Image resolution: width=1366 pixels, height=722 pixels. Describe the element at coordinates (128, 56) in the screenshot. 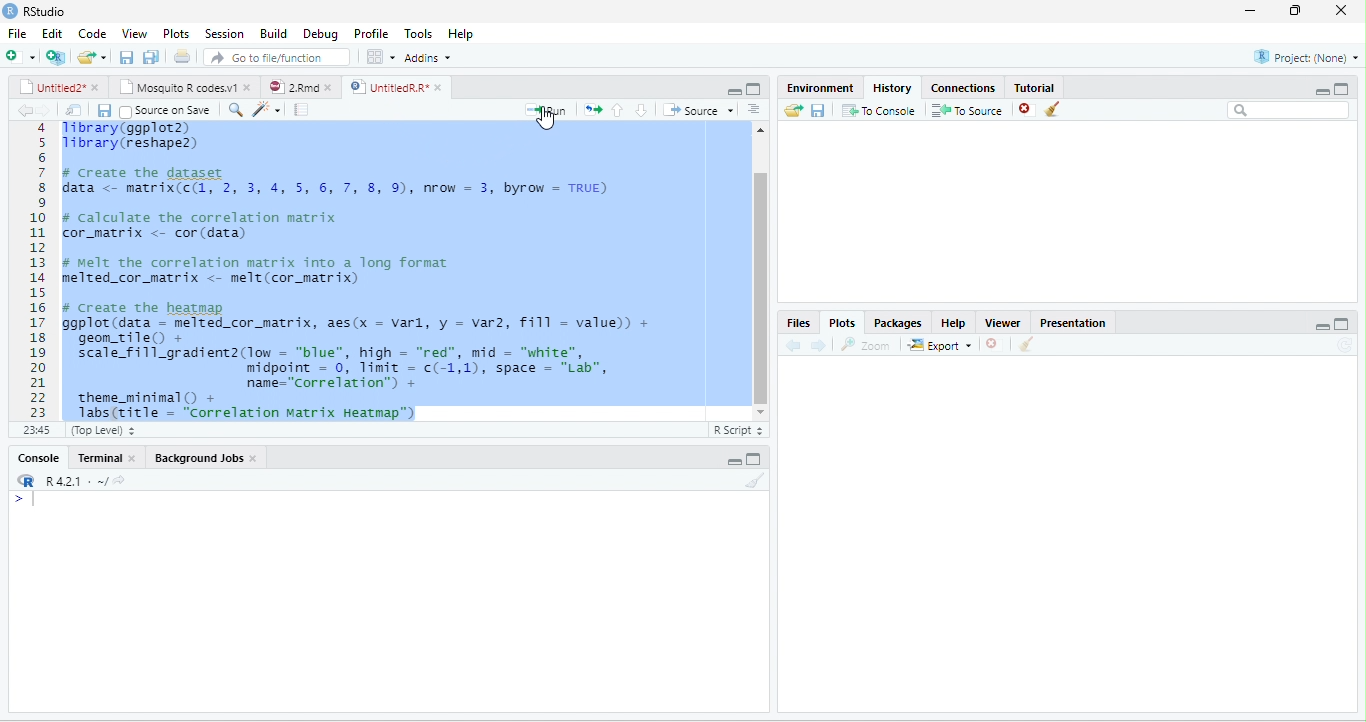

I see `previous file saction` at that location.